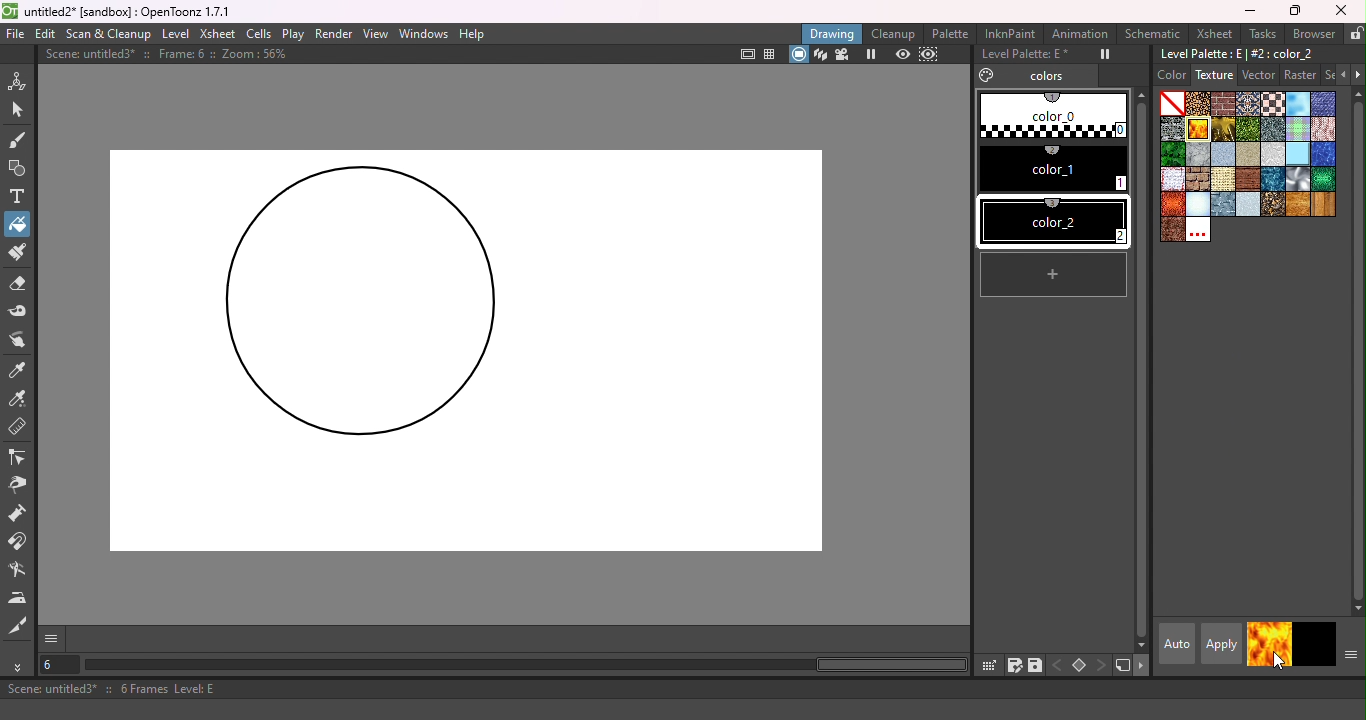 The width and height of the screenshot is (1366, 720). I want to click on Set key, so click(1079, 666).